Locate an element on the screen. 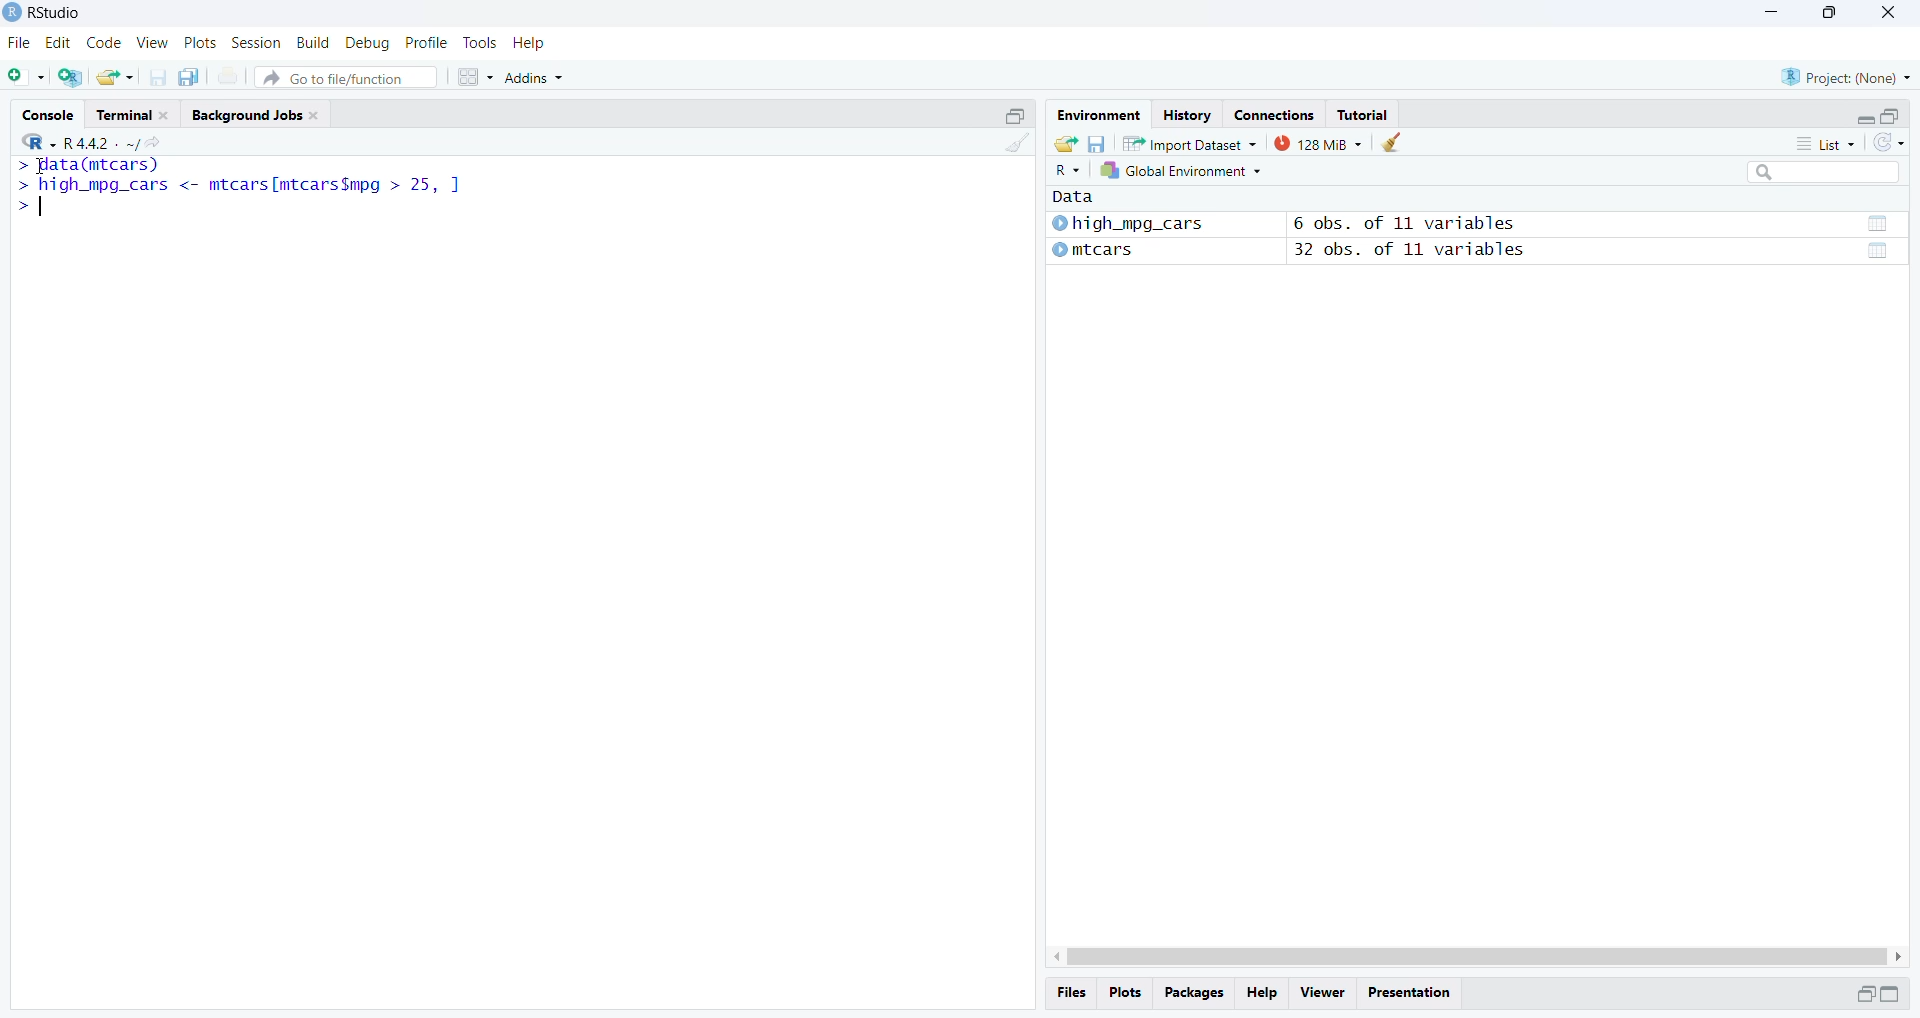  Help is located at coordinates (528, 42).